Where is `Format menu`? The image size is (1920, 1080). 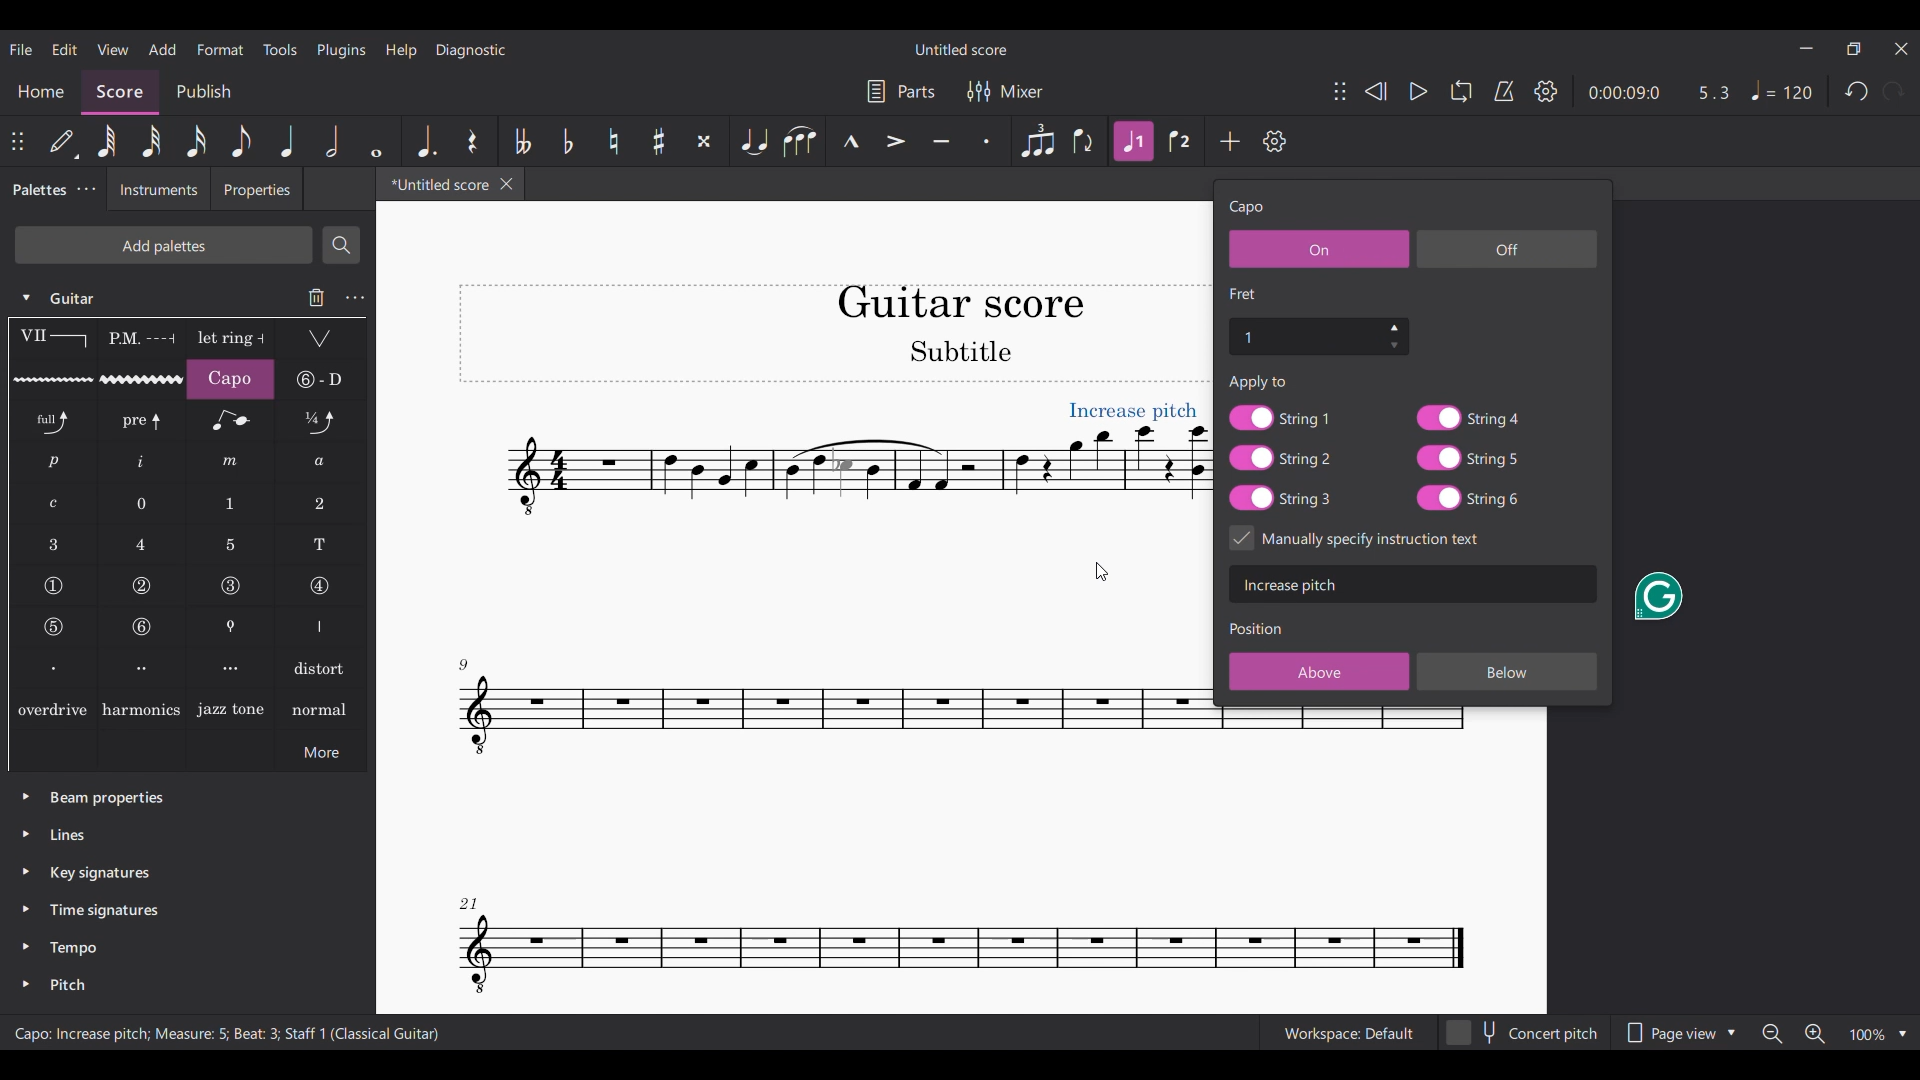
Format menu is located at coordinates (220, 49).